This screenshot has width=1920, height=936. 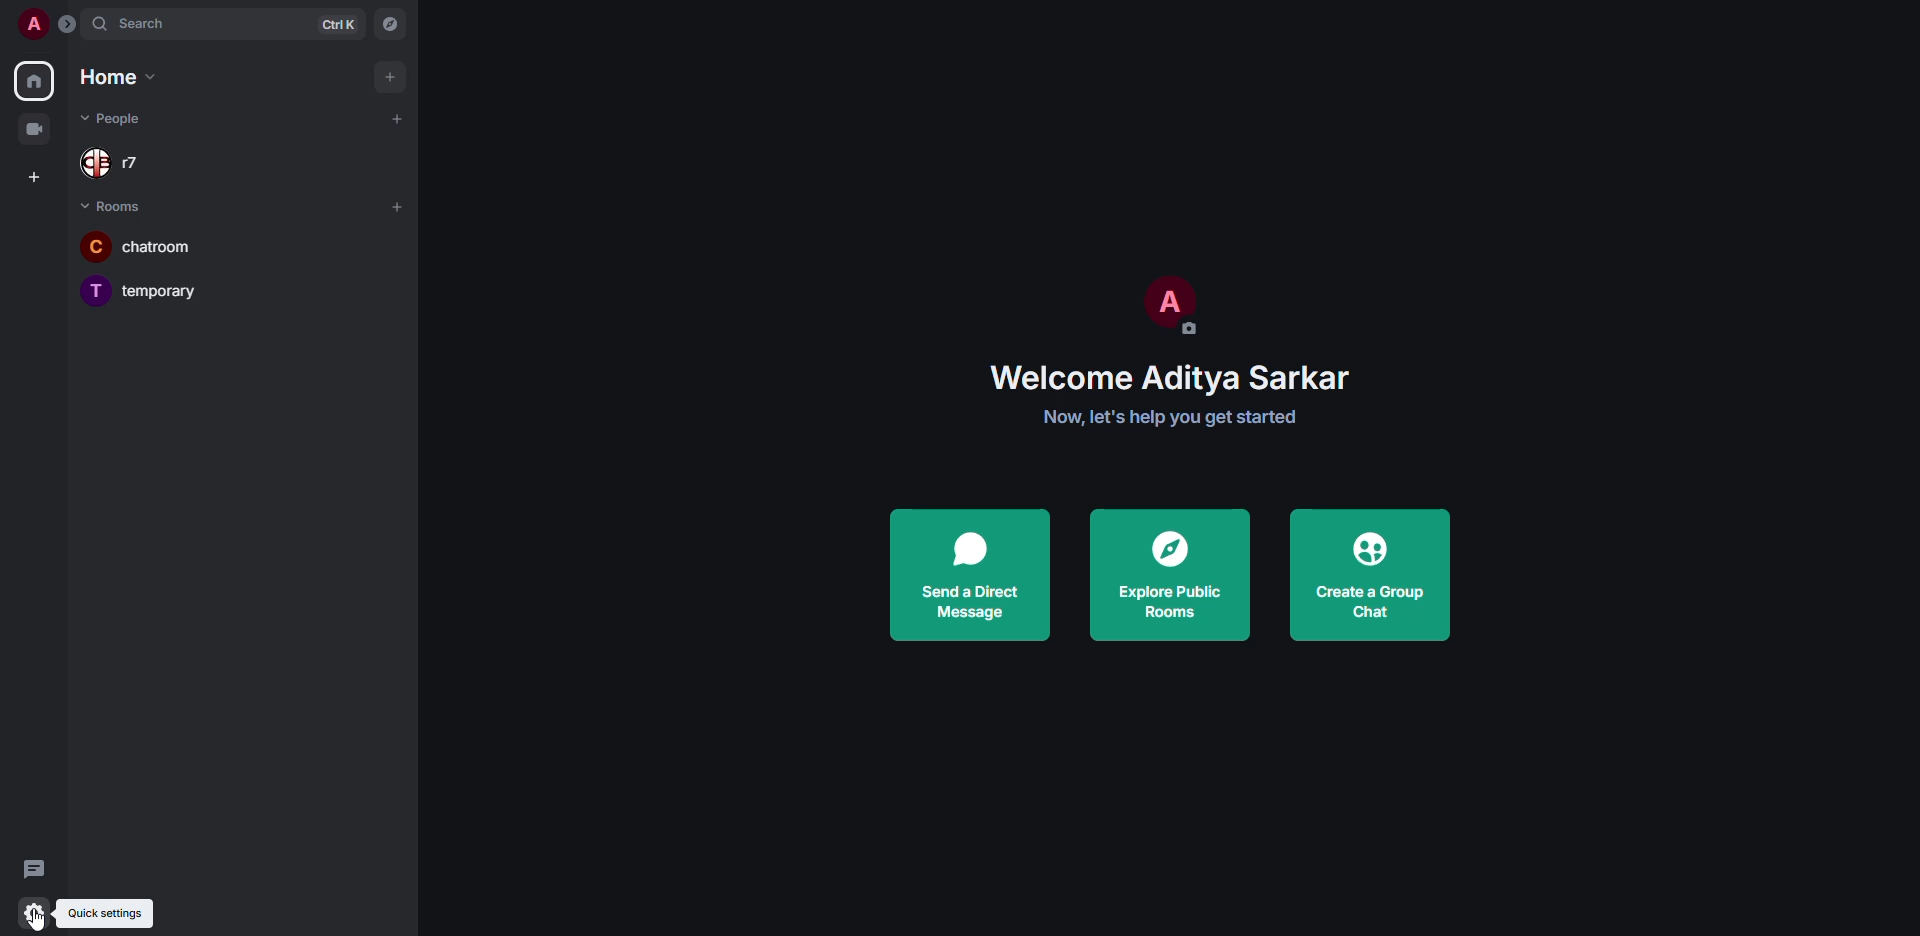 I want to click on video room, so click(x=42, y=129).